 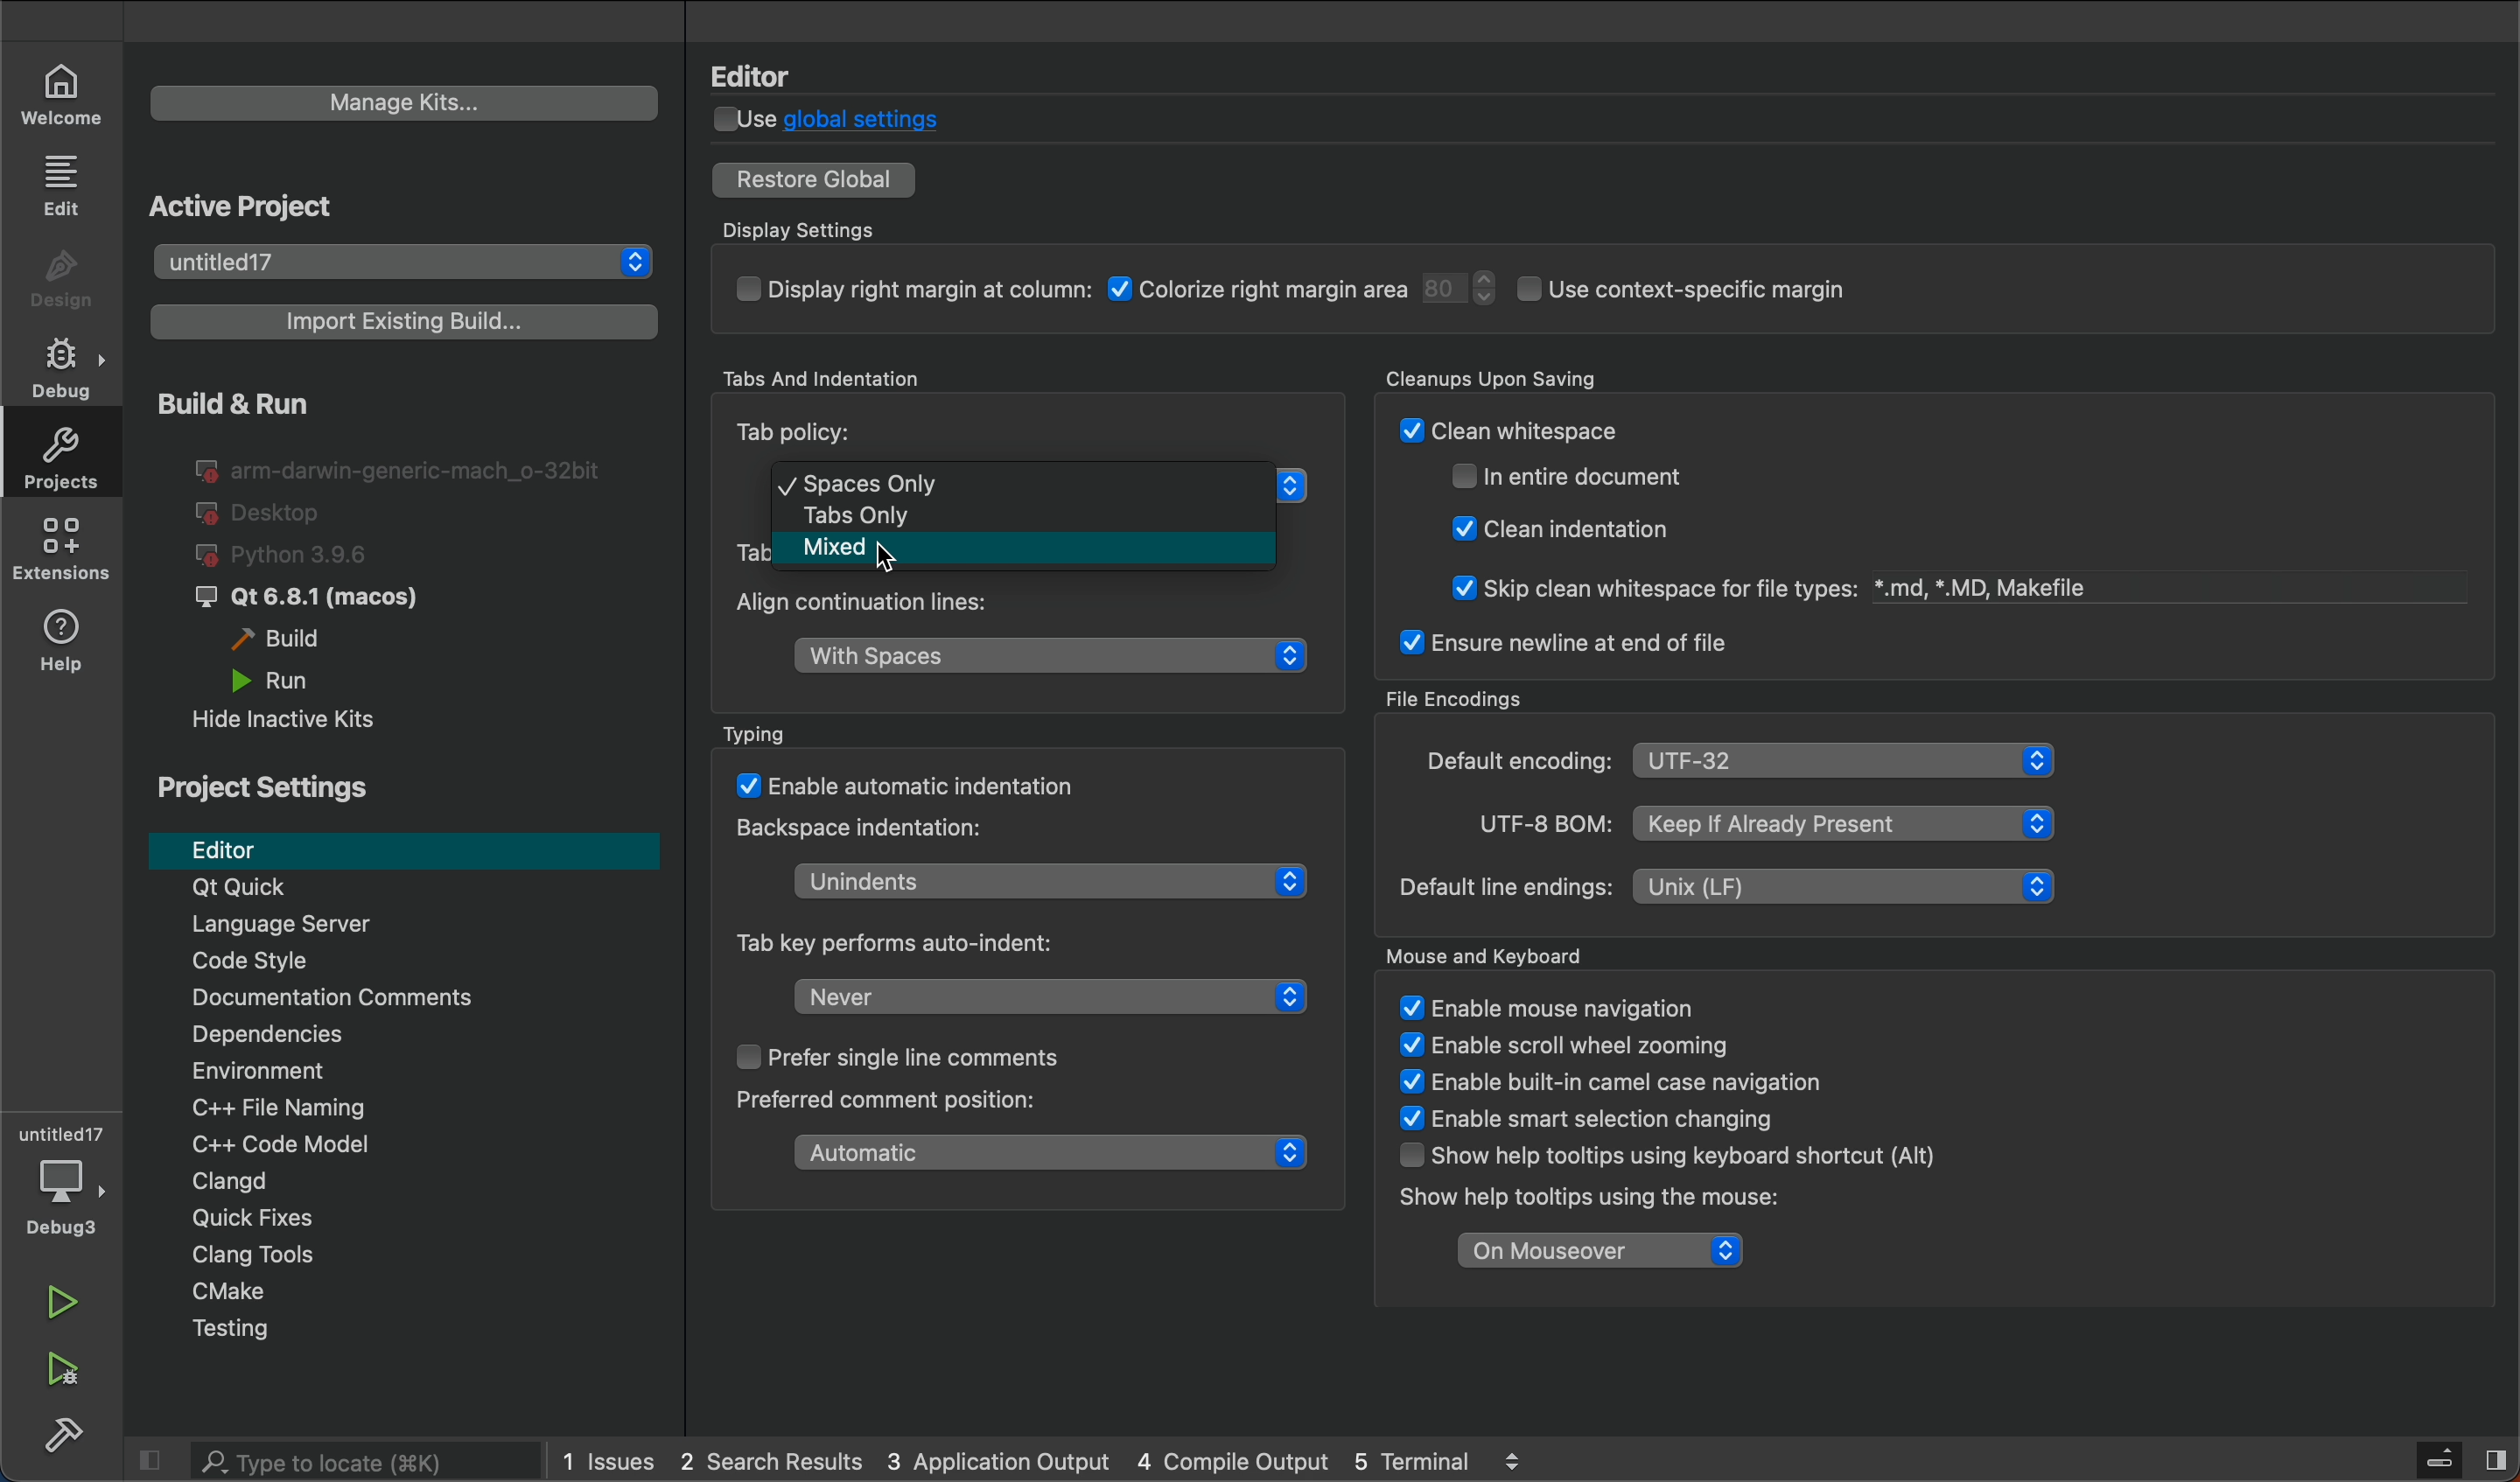 I want to click on Typing, so click(x=841, y=726).